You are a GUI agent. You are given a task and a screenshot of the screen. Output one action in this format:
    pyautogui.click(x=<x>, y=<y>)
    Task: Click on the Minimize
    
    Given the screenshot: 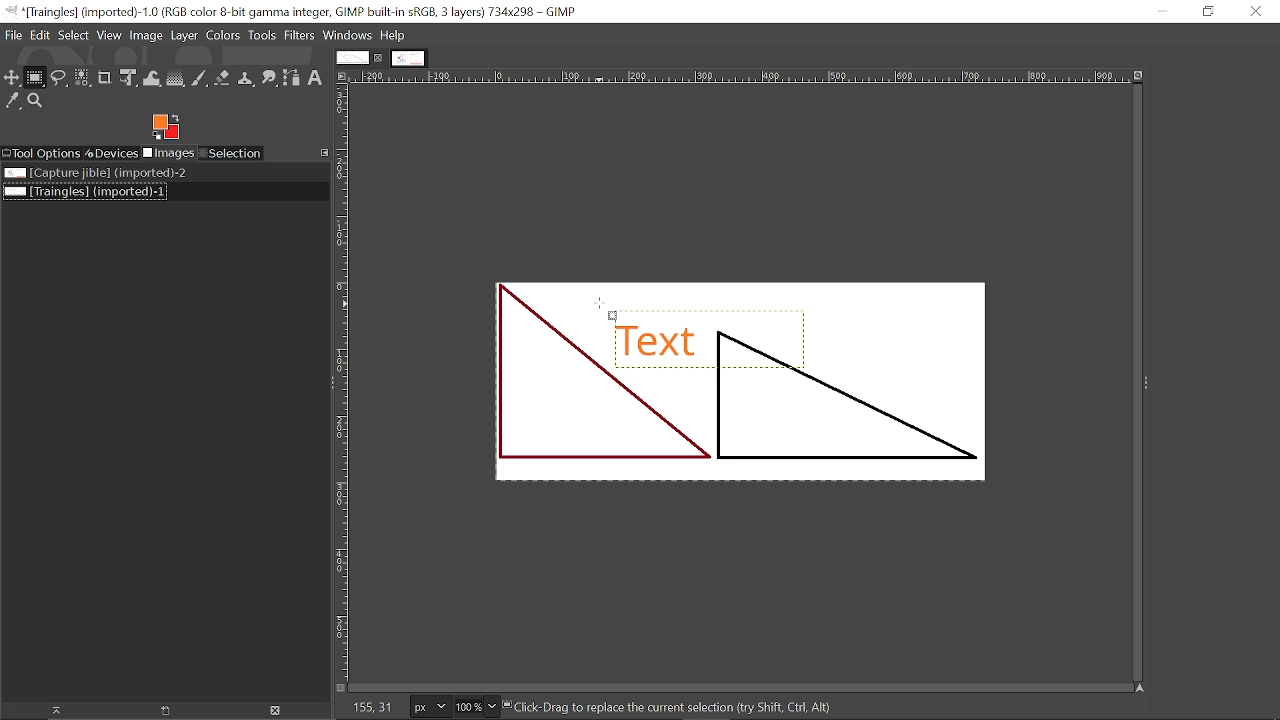 What is the action you would take?
    pyautogui.click(x=1157, y=11)
    